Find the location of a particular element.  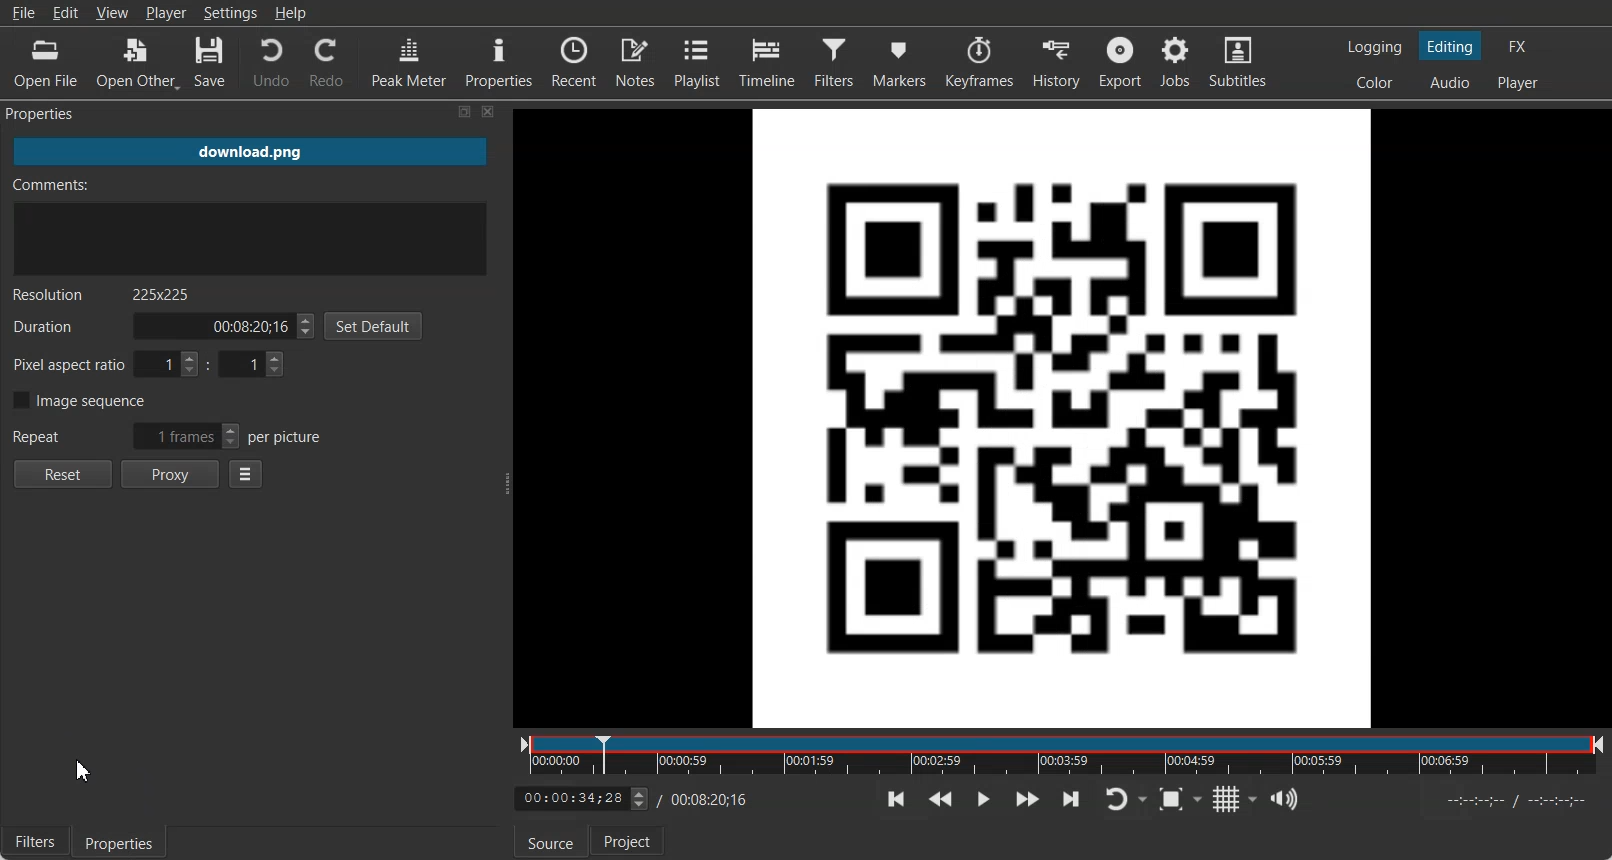

File Aspect ratio set default is located at coordinates (1063, 416).